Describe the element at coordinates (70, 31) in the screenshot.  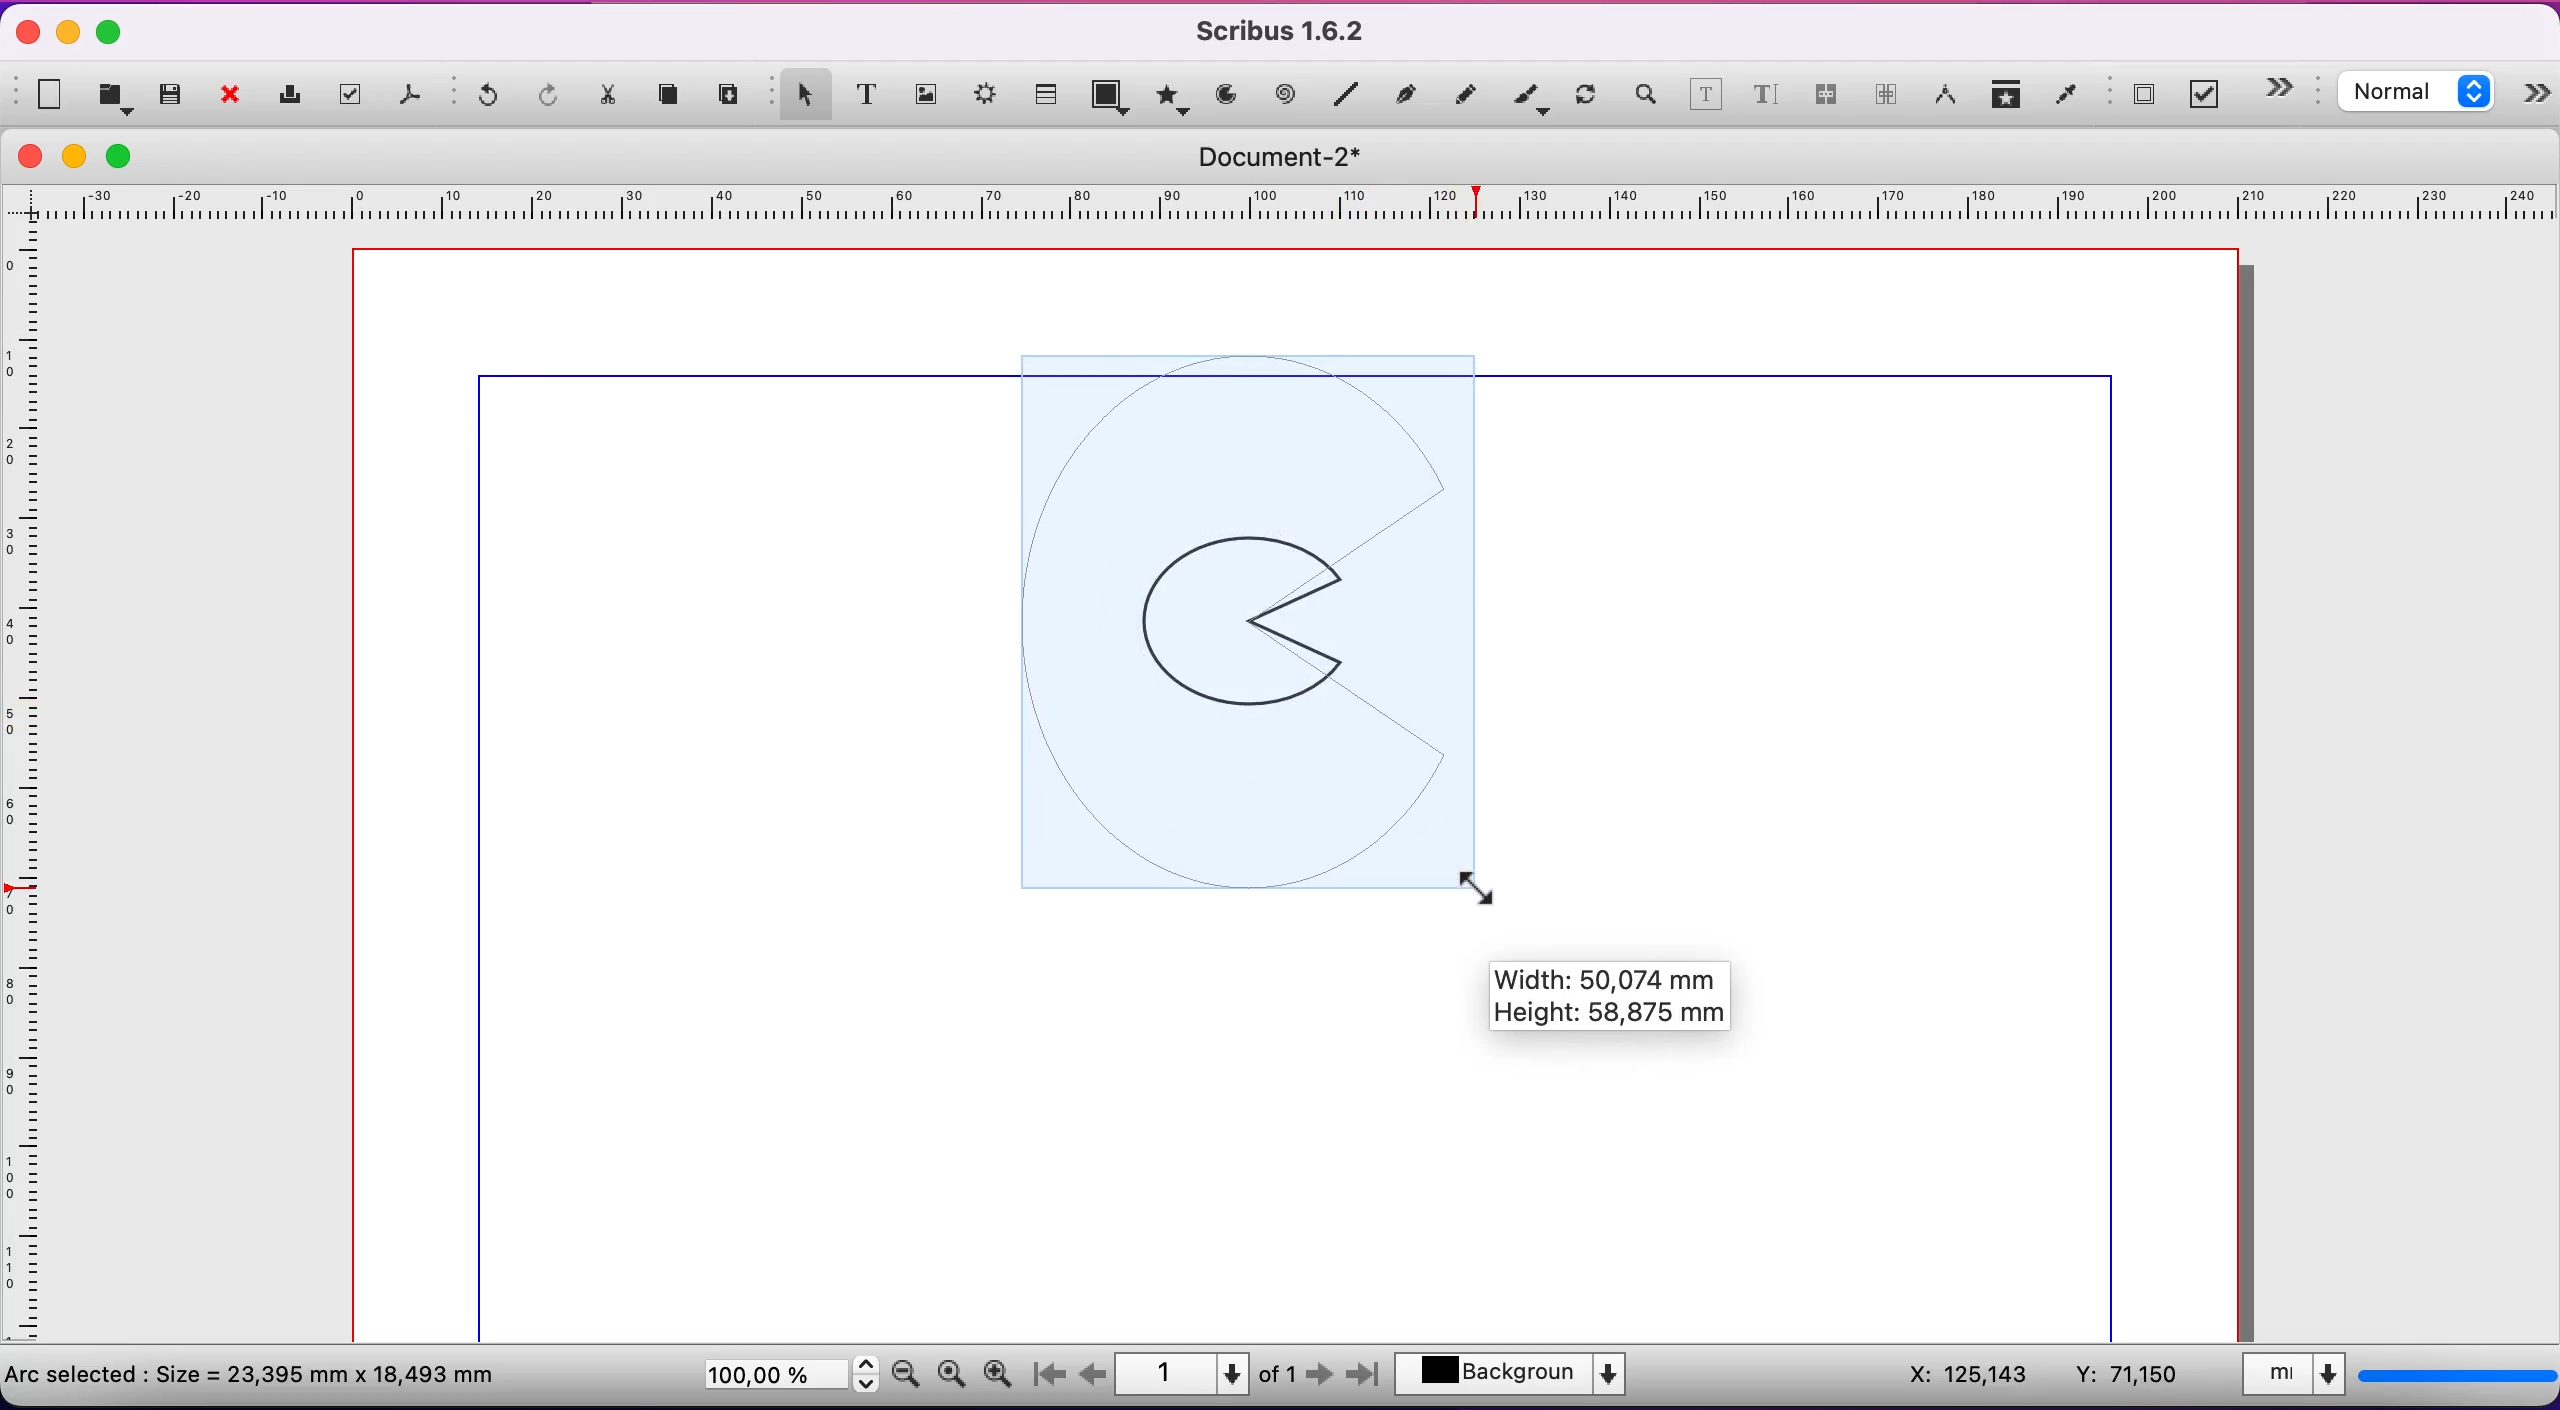
I see `minimize` at that location.